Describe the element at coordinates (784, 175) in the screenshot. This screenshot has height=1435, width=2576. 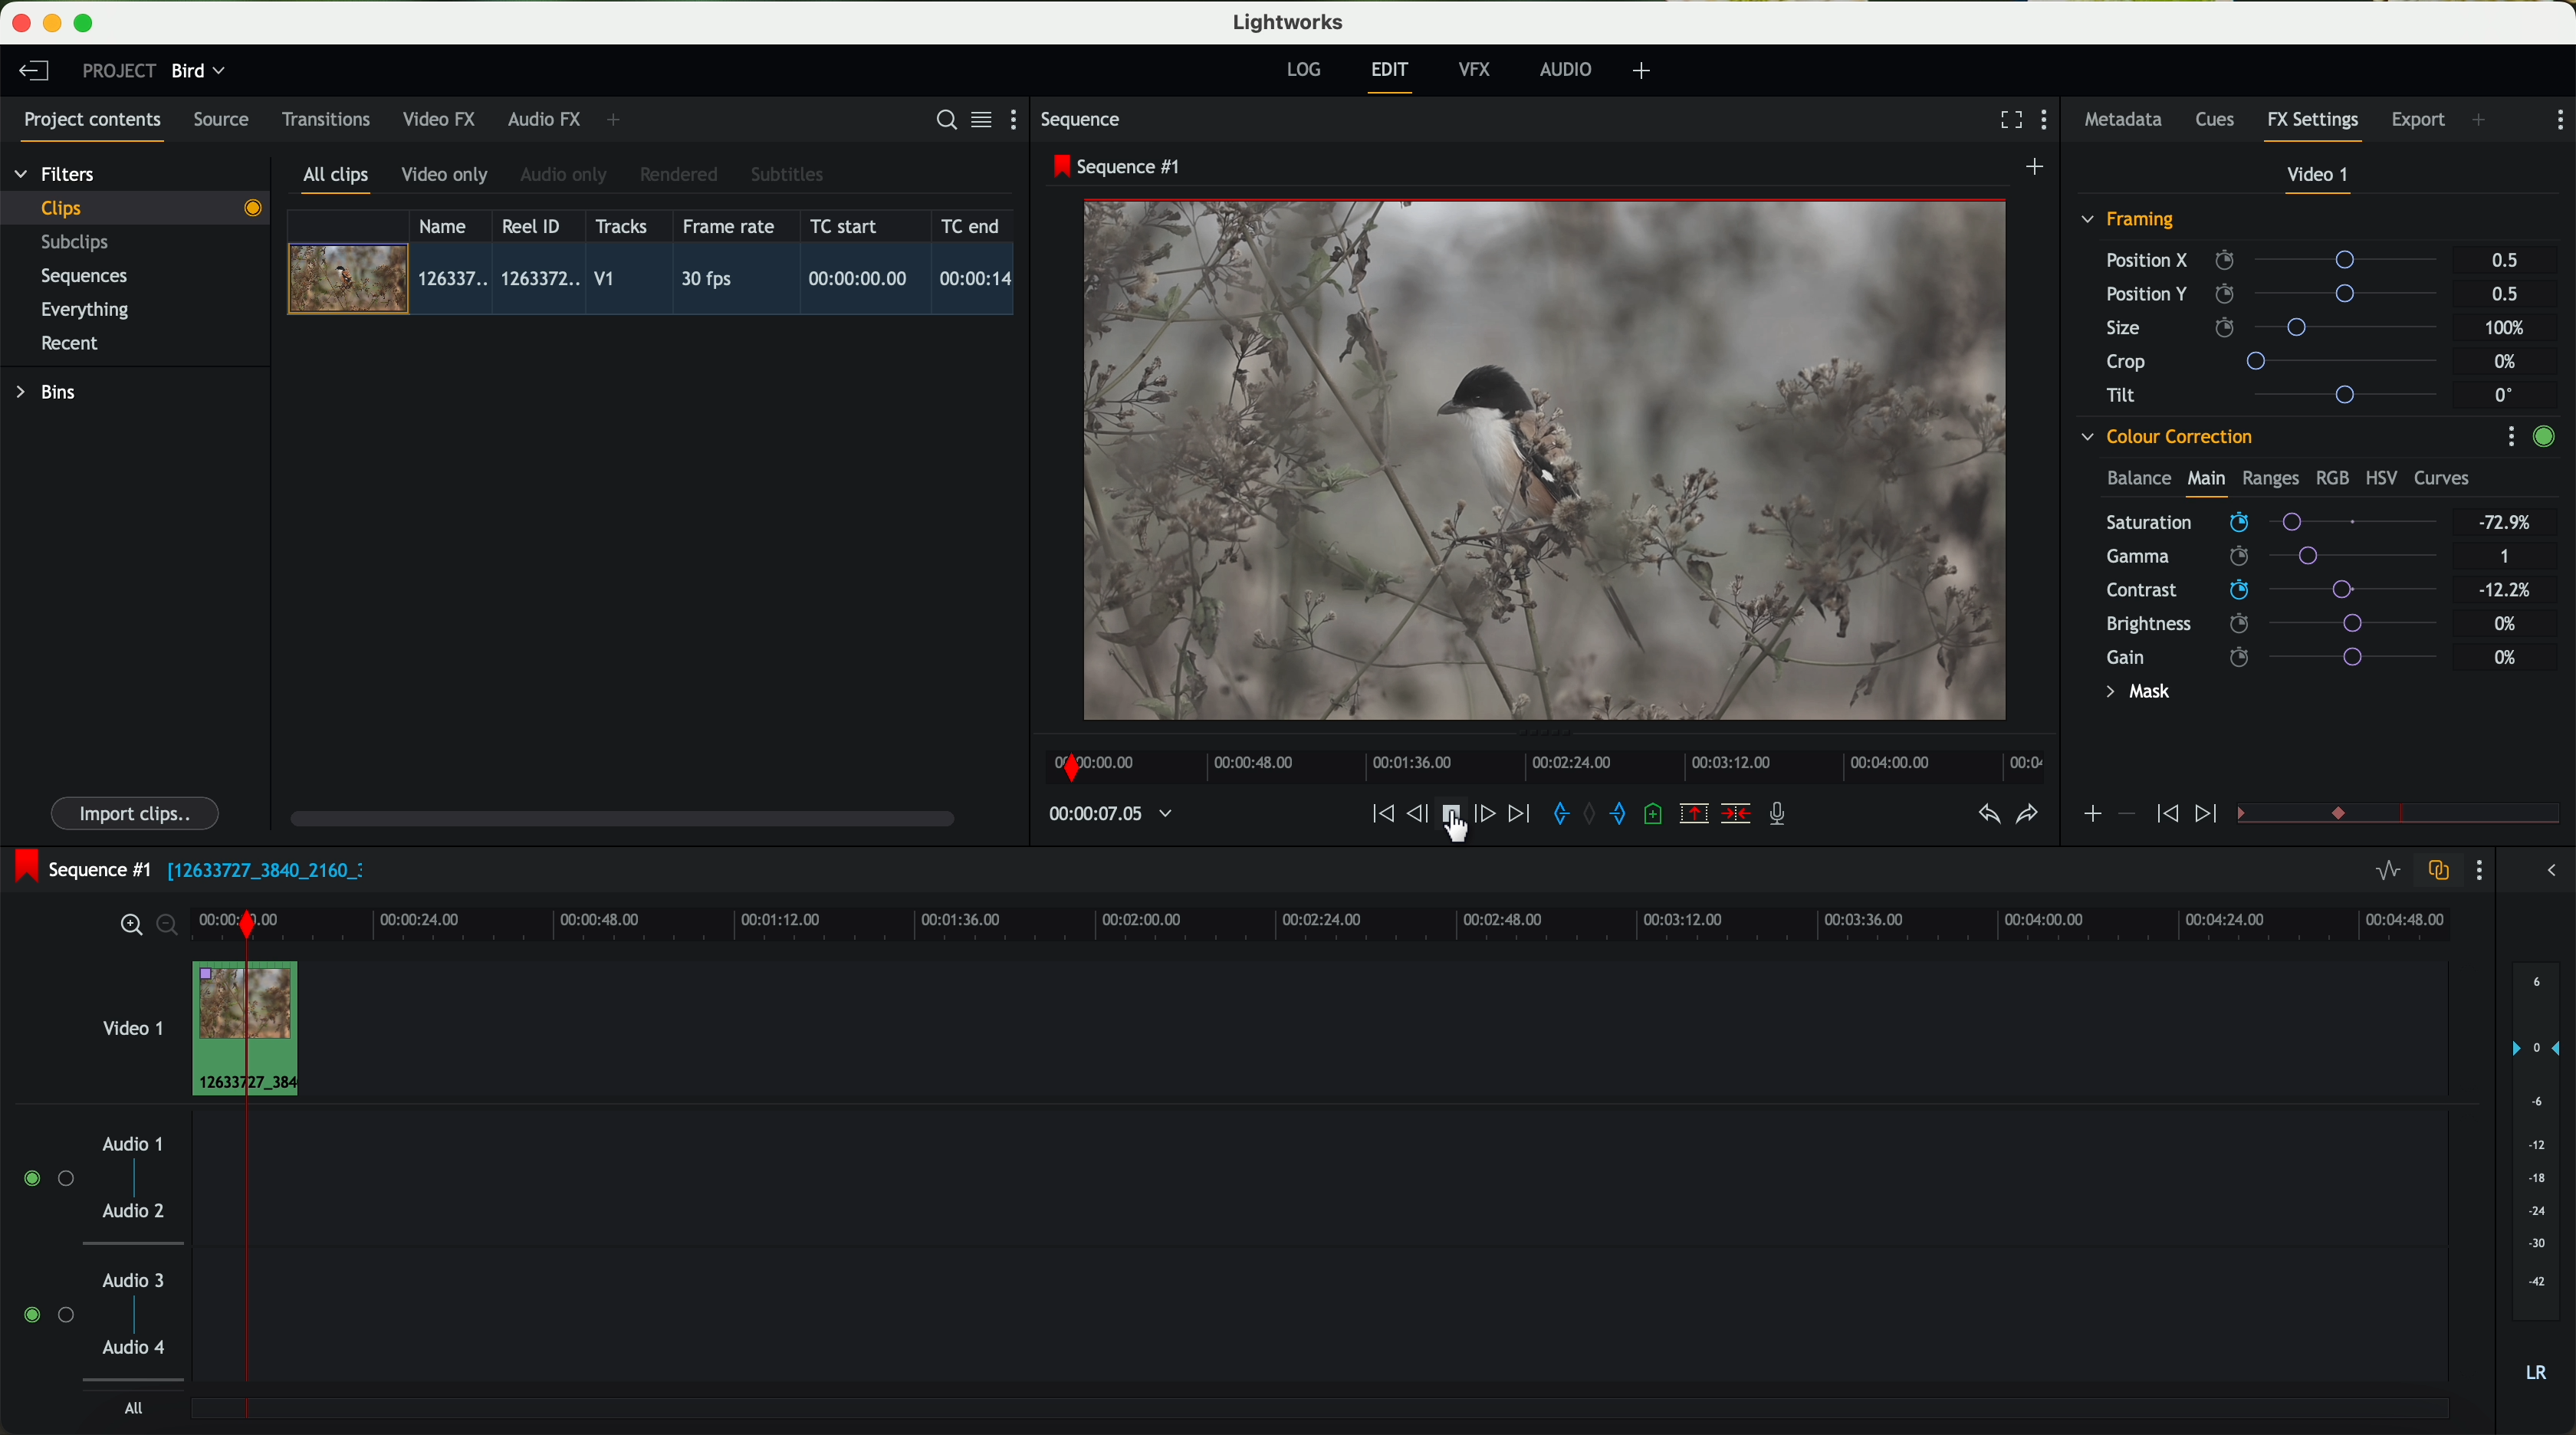
I see `subtitles` at that location.